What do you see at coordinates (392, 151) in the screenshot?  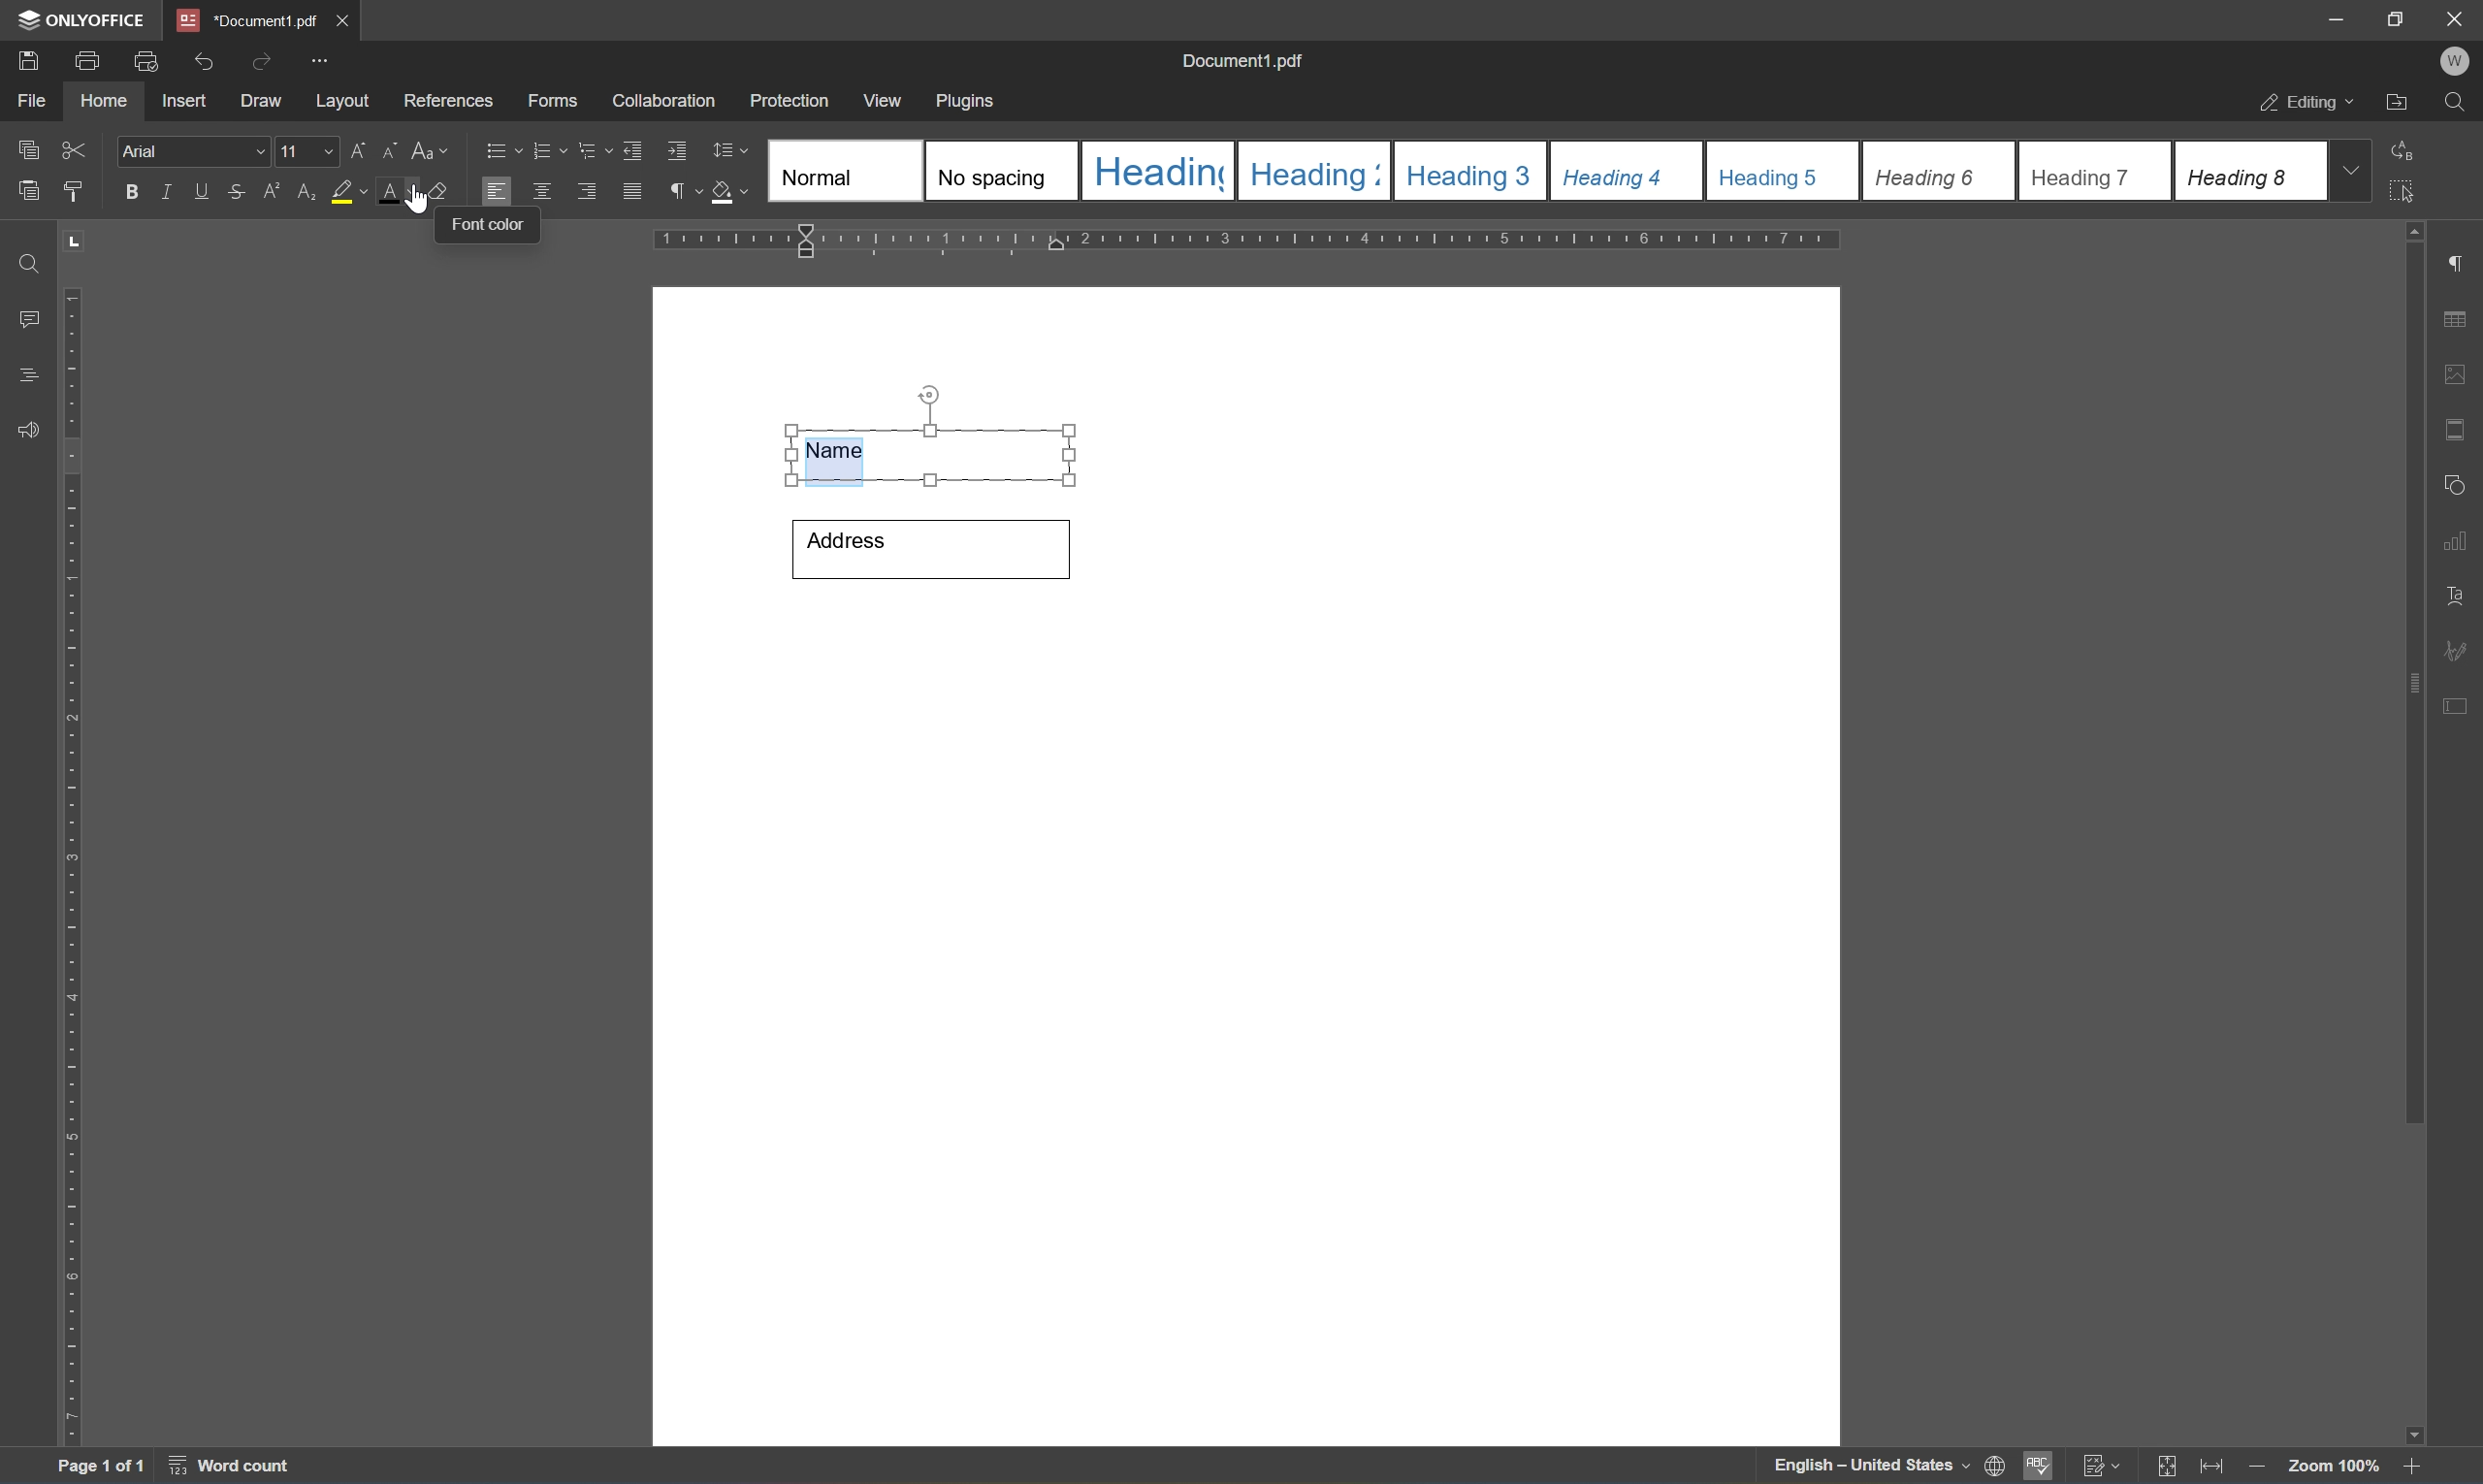 I see `decrement font size` at bounding box center [392, 151].